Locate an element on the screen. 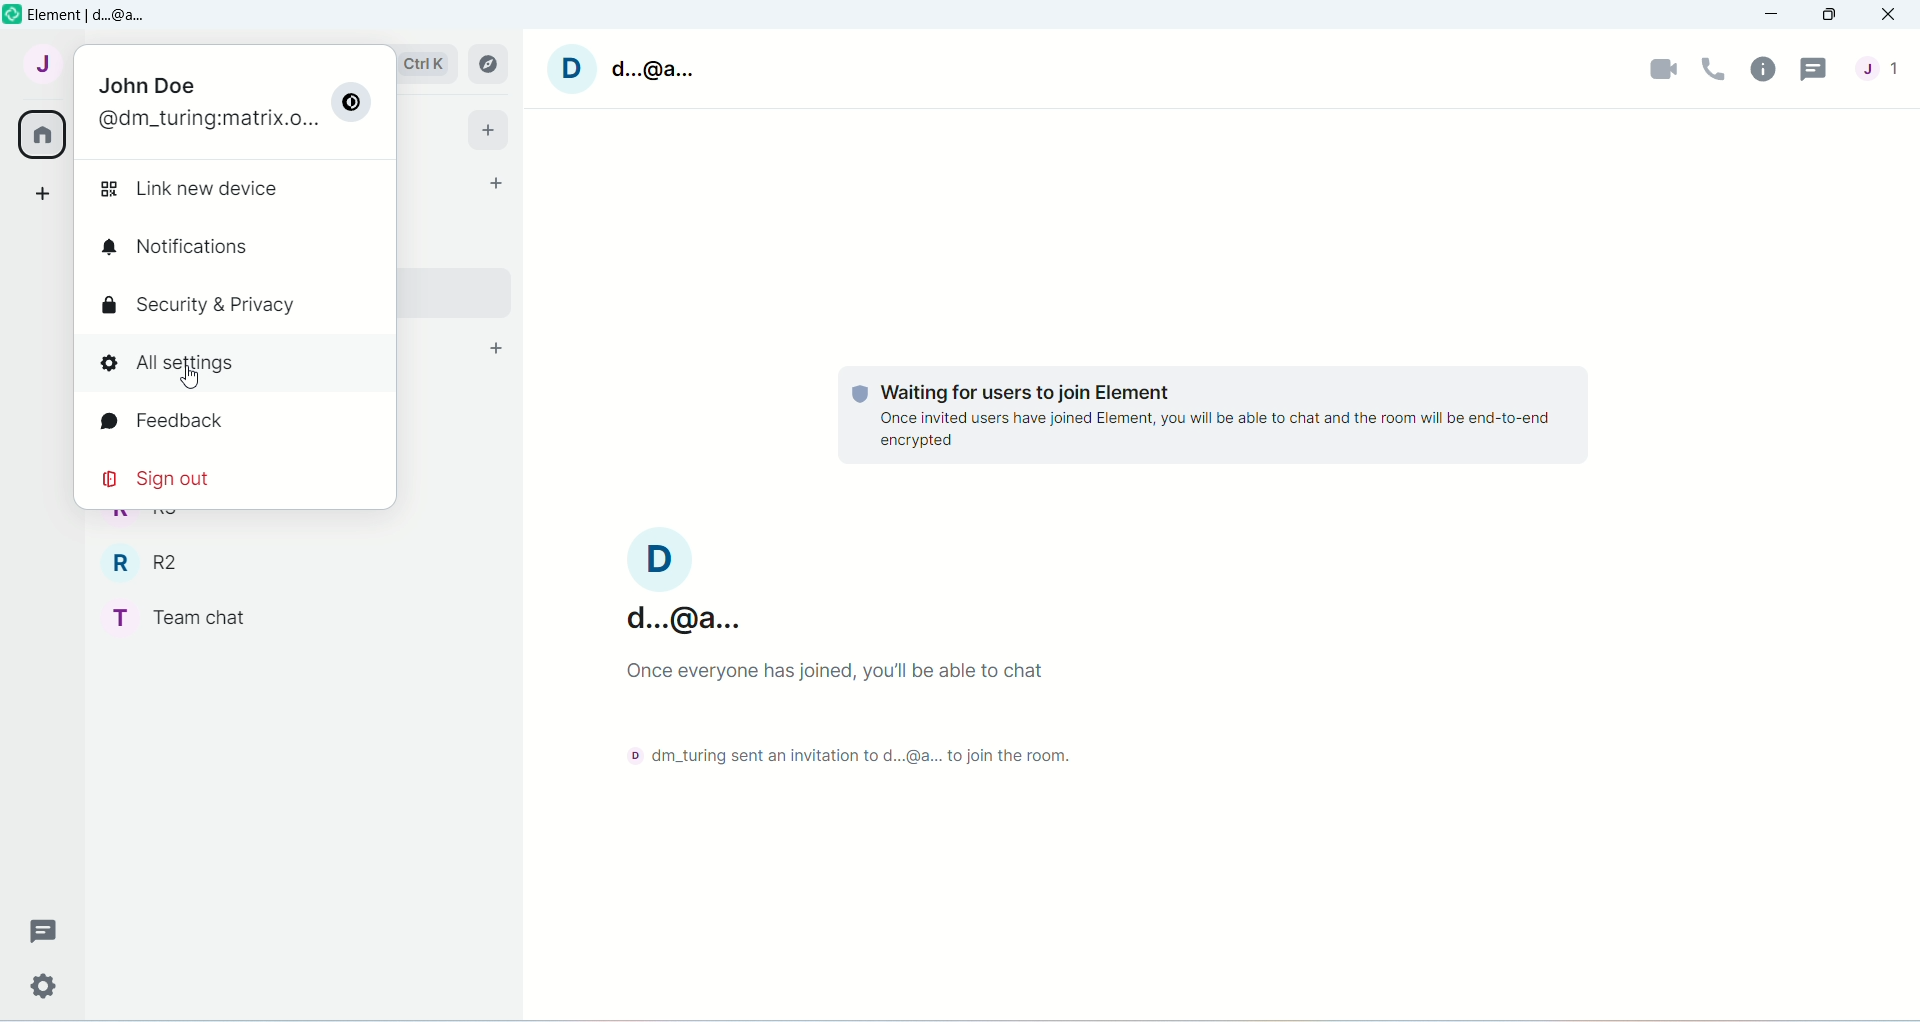 Image resolution: width=1920 pixels, height=1022 pixels. Element app icon is located at coordinates (13, 15).